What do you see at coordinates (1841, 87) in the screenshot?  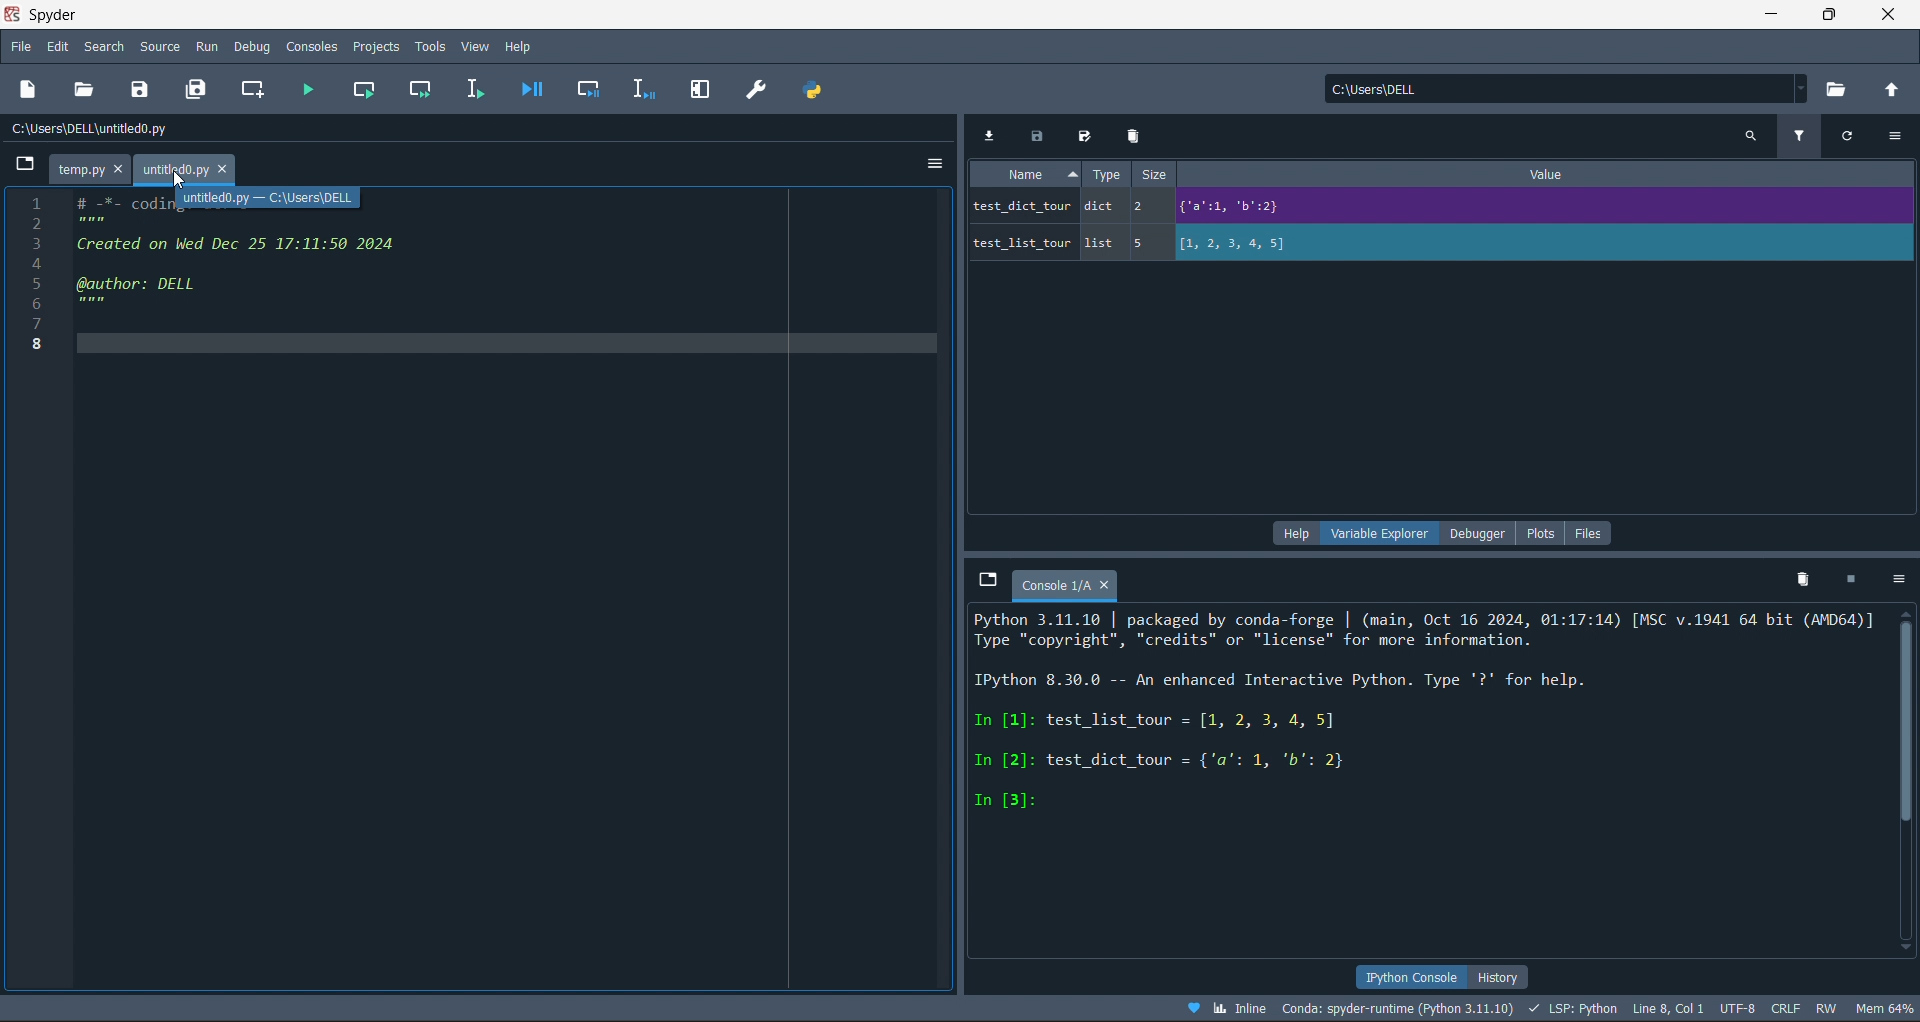 I see `search directory ` at bounding box center [1841, 87].